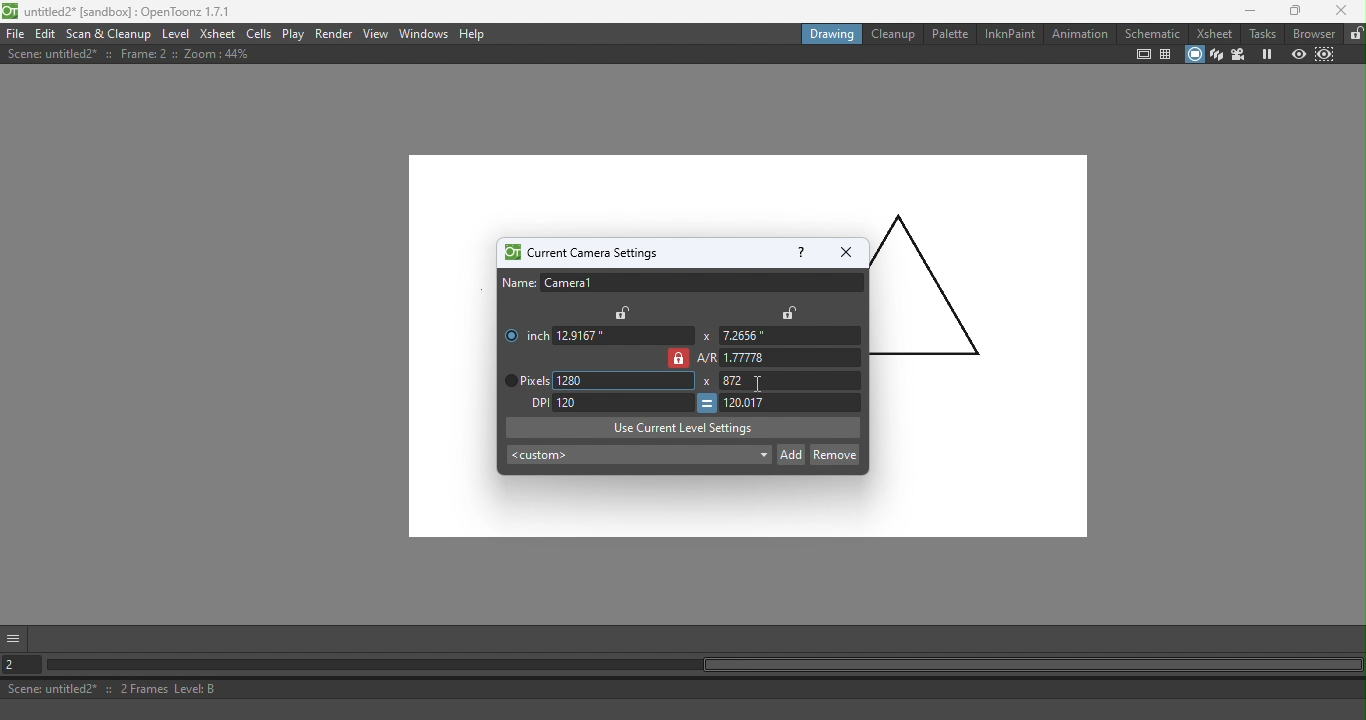 The width and height of the screenshot is (1366, 720). I want to click on Palette, so click(948, 34).